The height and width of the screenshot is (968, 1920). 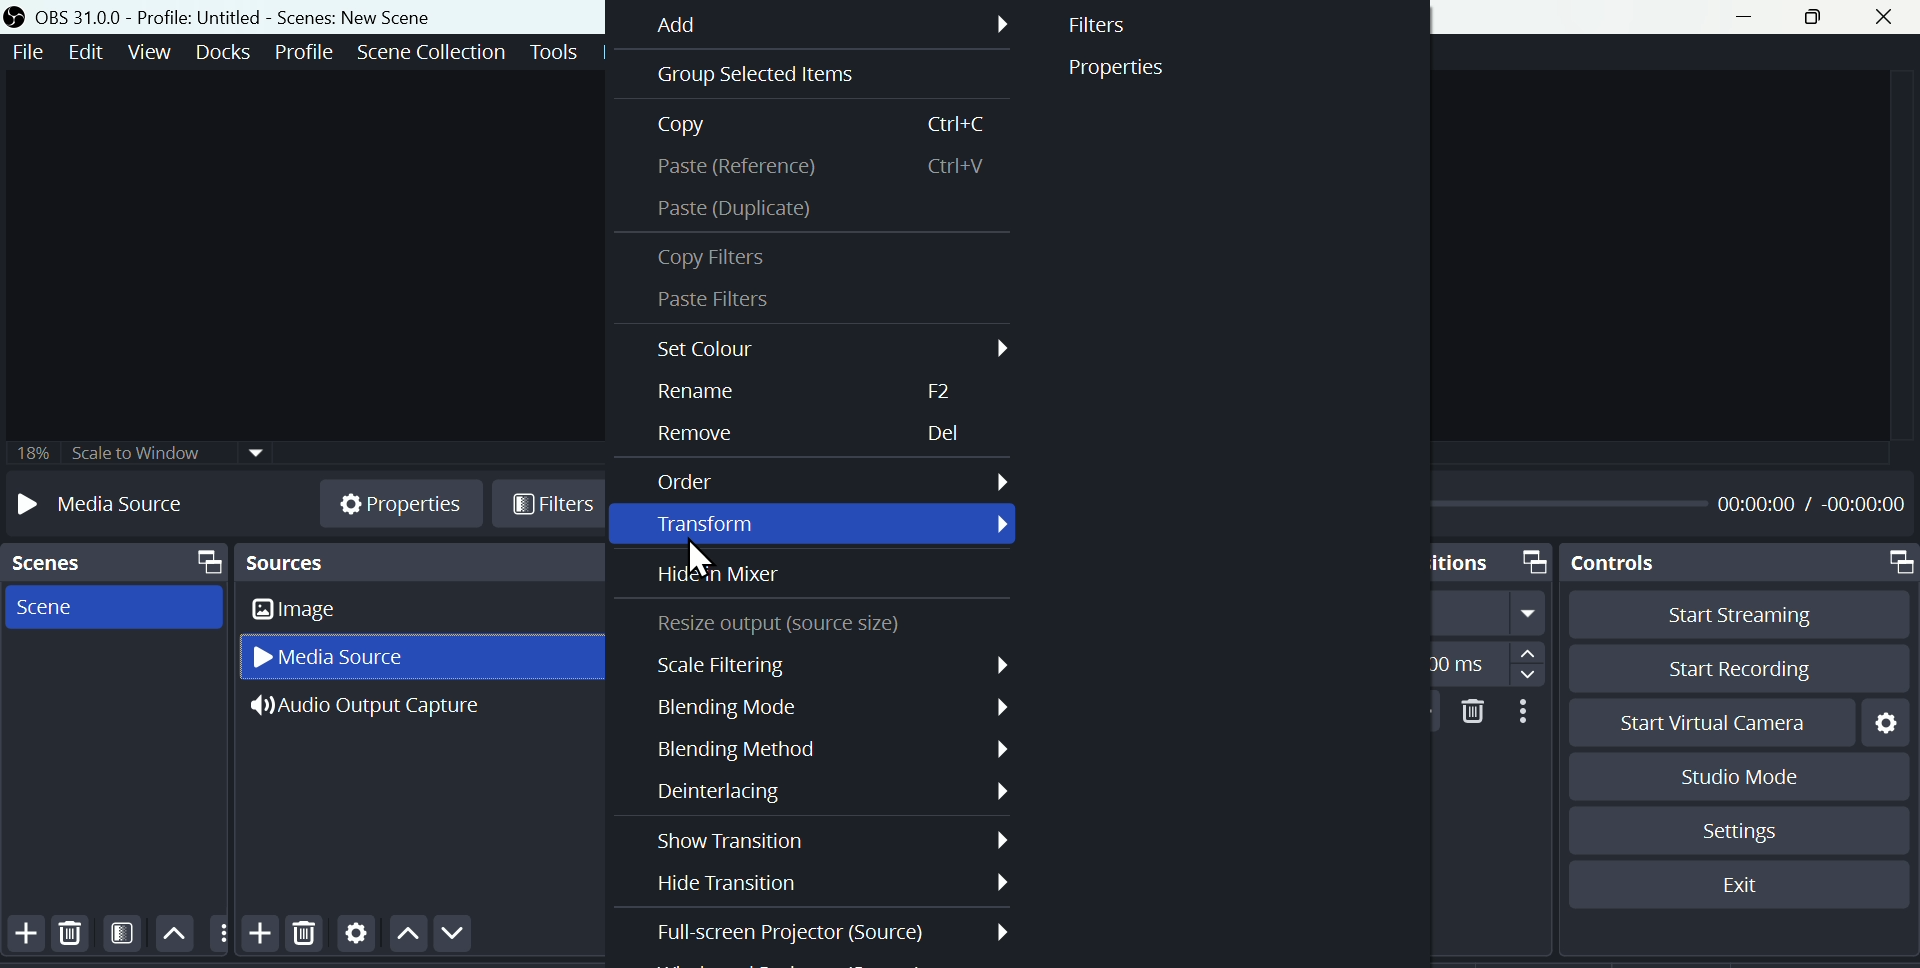 I want to click on Exit, so click(x=1740, y=884).